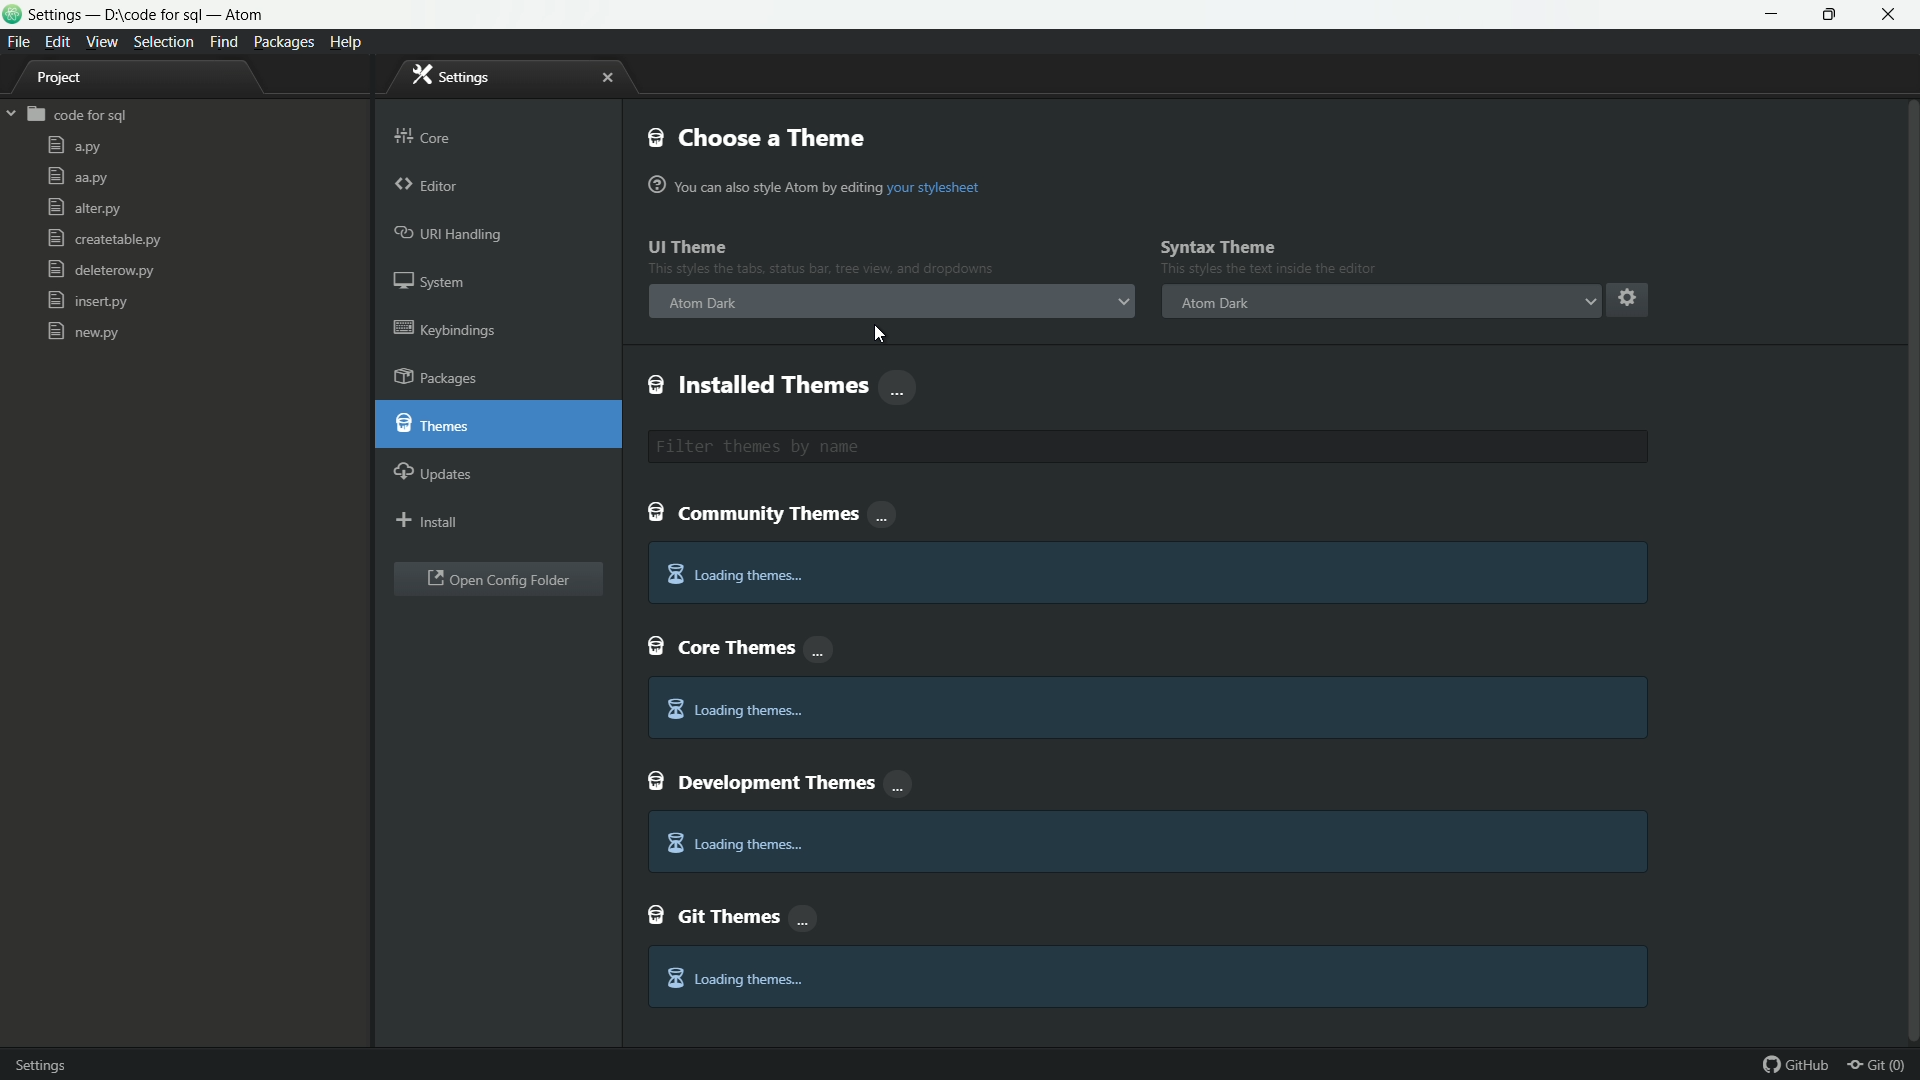  Describe the element at coordinates (102, 238) in the screenshot. I see `createtable.py file` at that location.